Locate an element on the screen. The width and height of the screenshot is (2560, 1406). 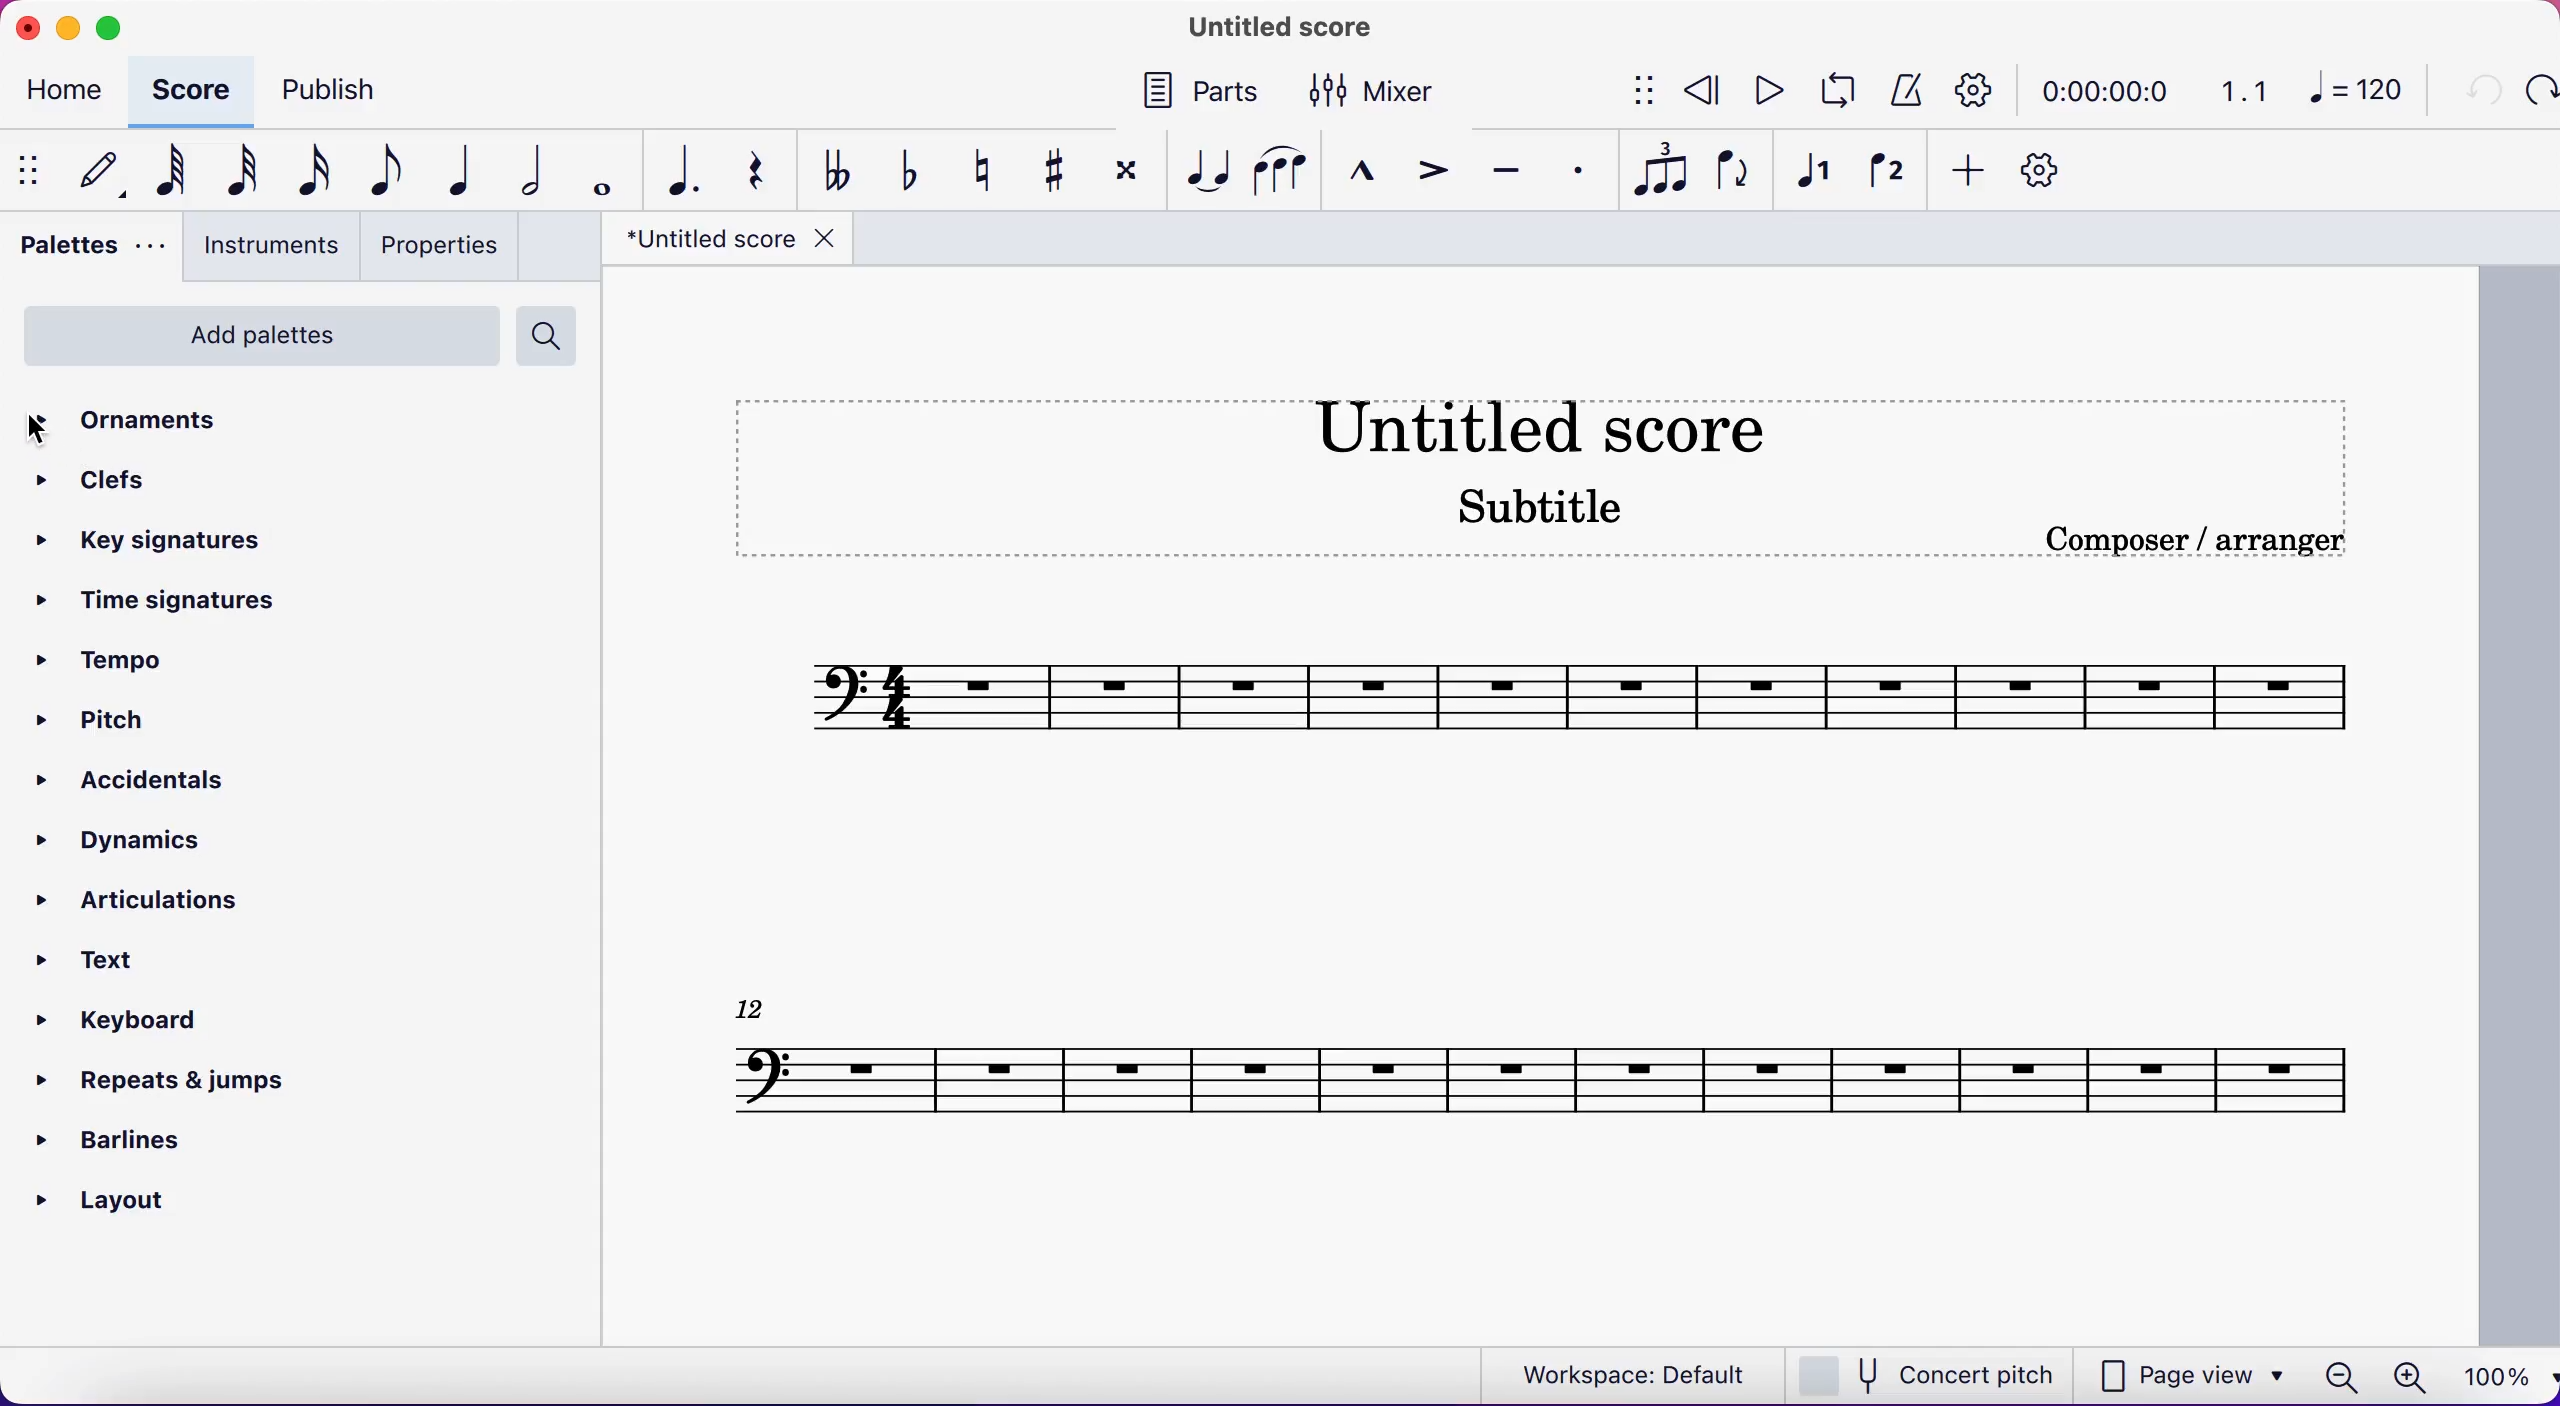
tenuto is located at coordinates (1509, 169).